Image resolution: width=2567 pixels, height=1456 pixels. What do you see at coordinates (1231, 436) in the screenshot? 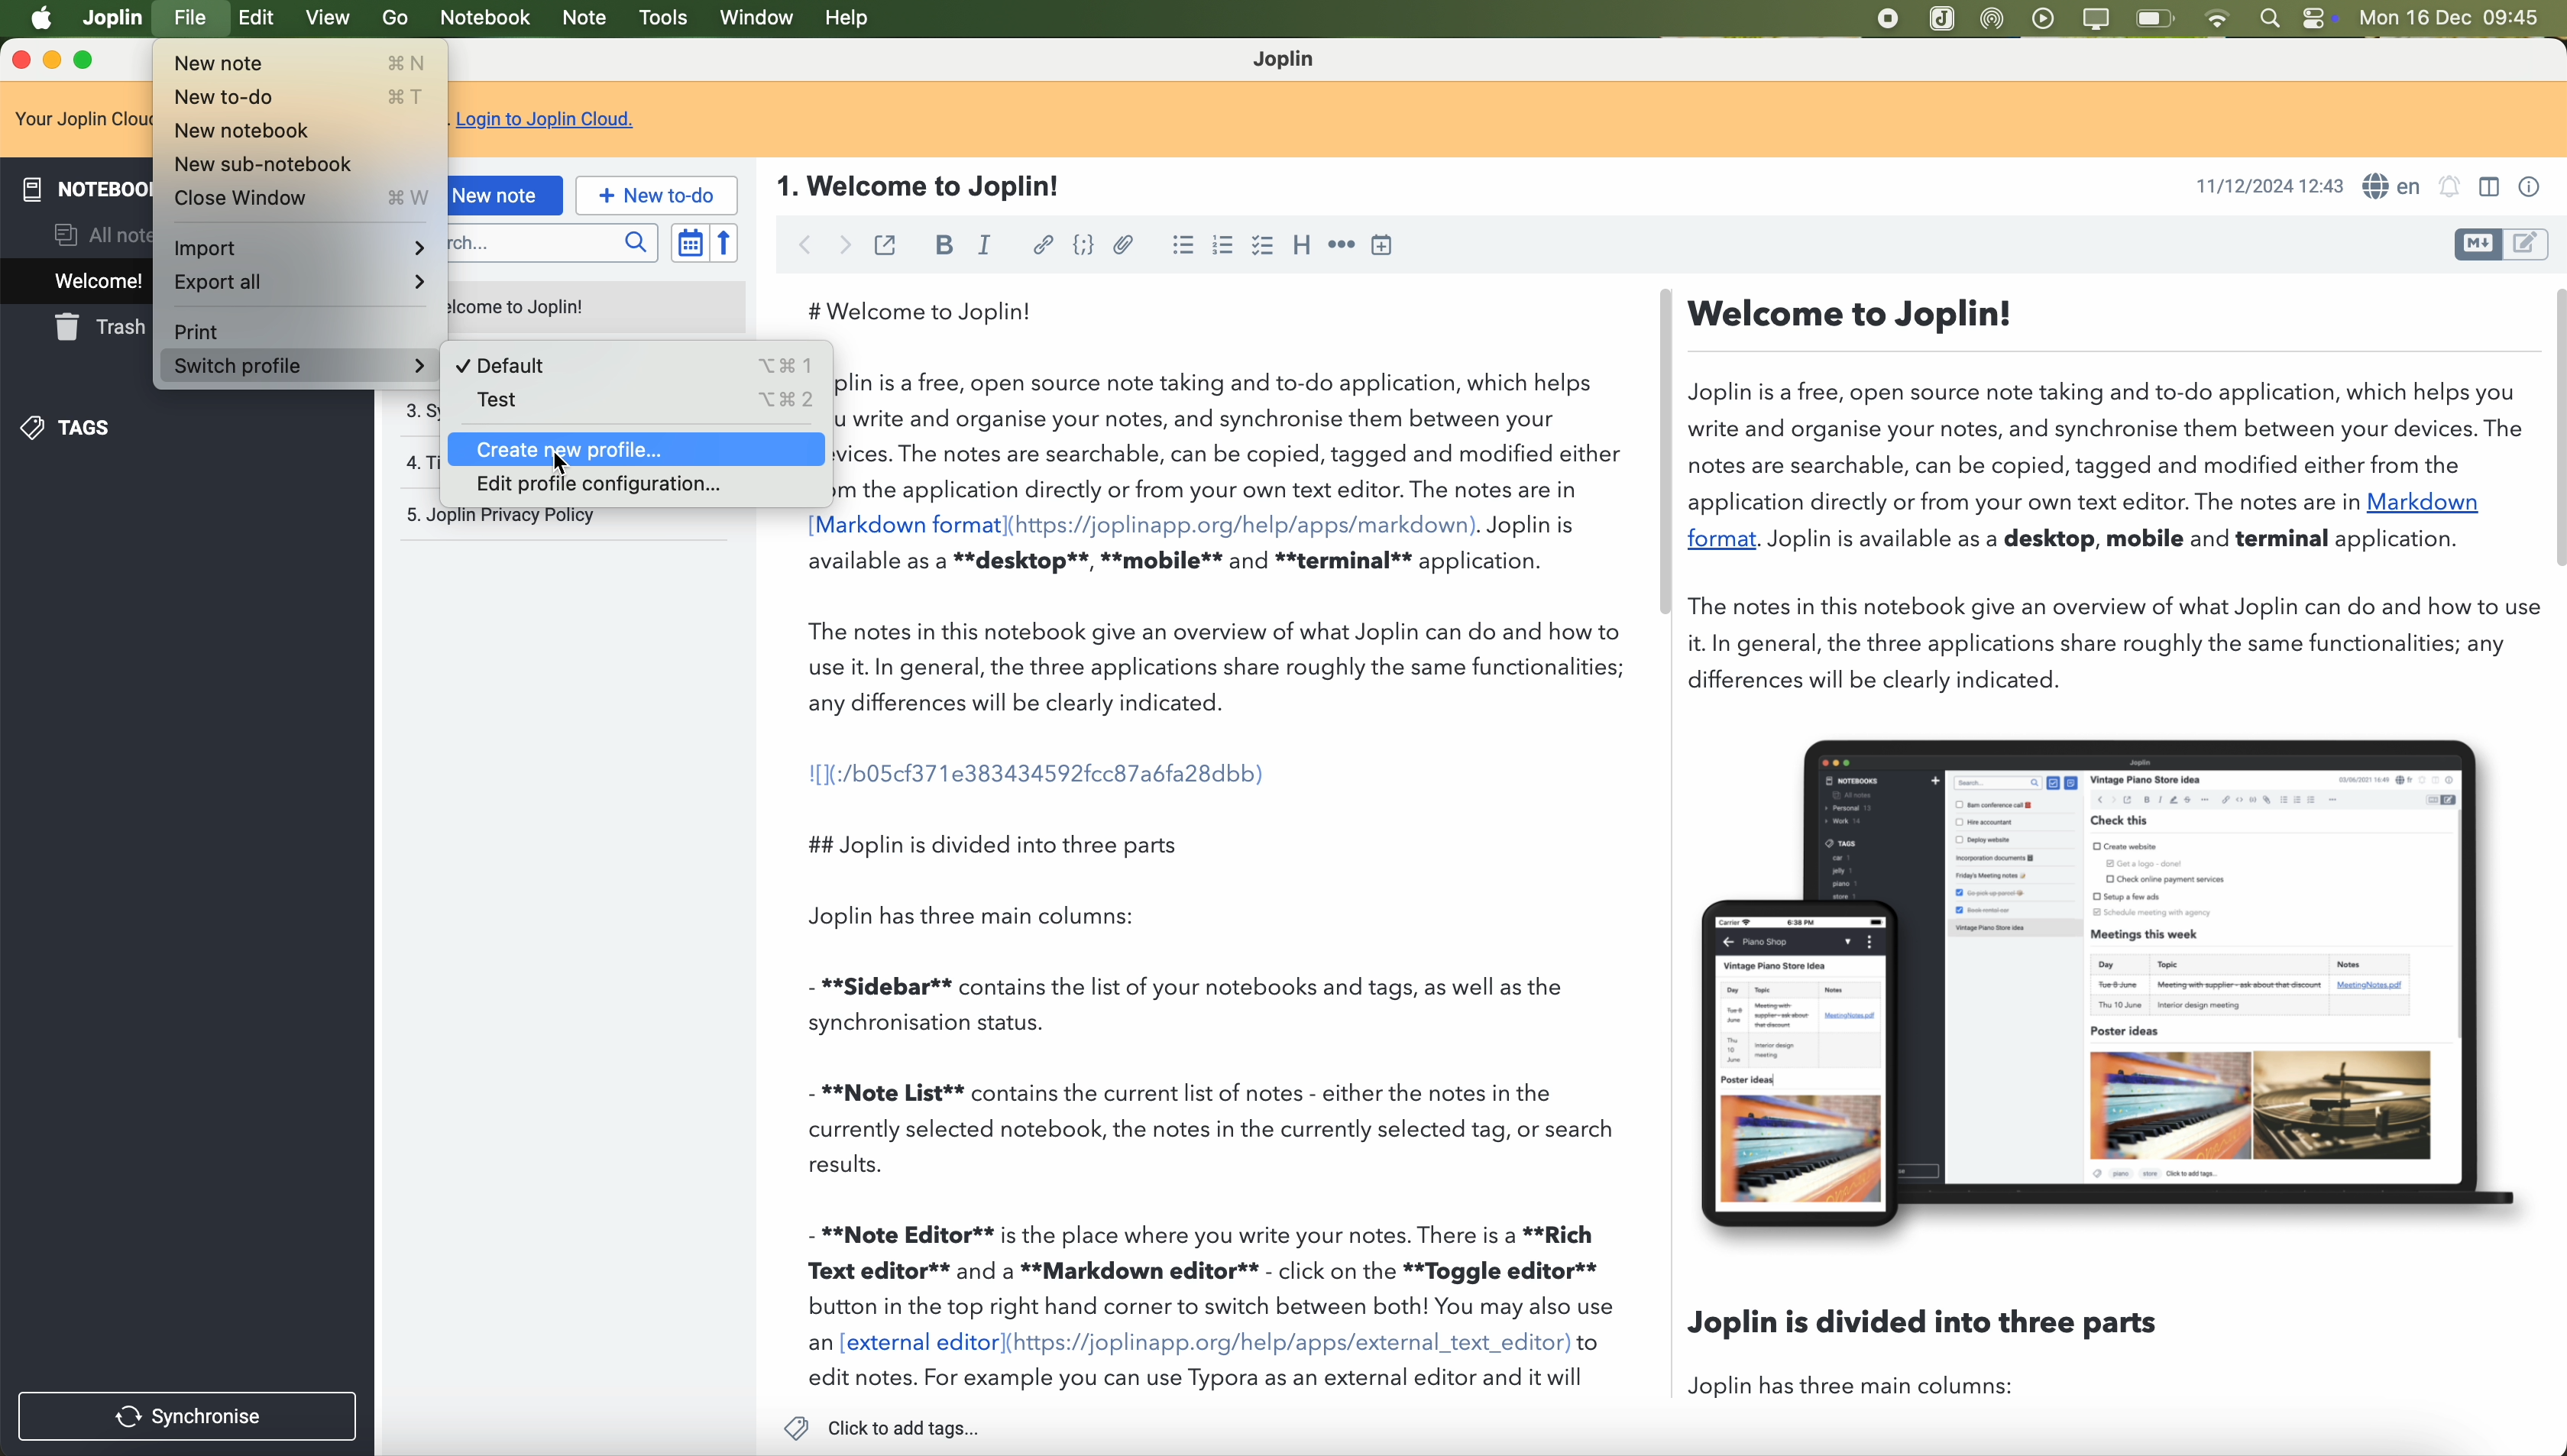
I see `Joplin is a free, open source note taking and to-do application, which helps
you write and organise your notes, and synchronise them between your
devices. The notes are searchable, can be copied, tagged and modified either
from the application directly or from your own text editor. The notes are in` at bounding box center [1231, 436].